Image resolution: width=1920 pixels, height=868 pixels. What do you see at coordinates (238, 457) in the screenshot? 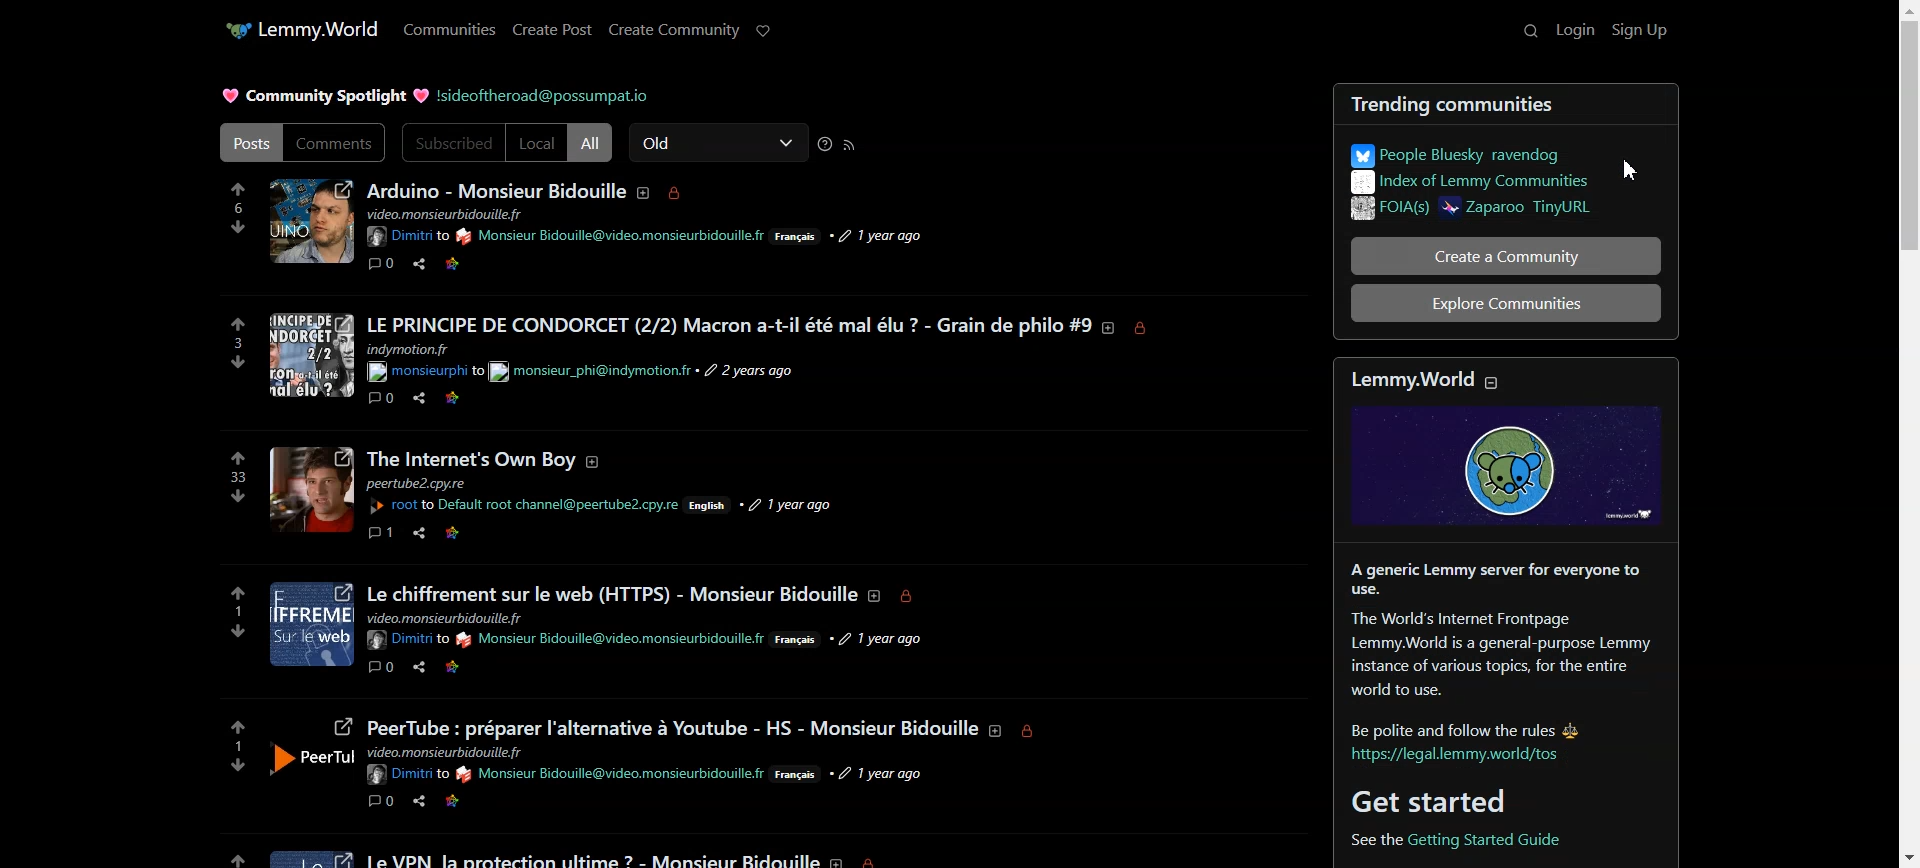
I see `upvotes` at bounding box center [238, 457].